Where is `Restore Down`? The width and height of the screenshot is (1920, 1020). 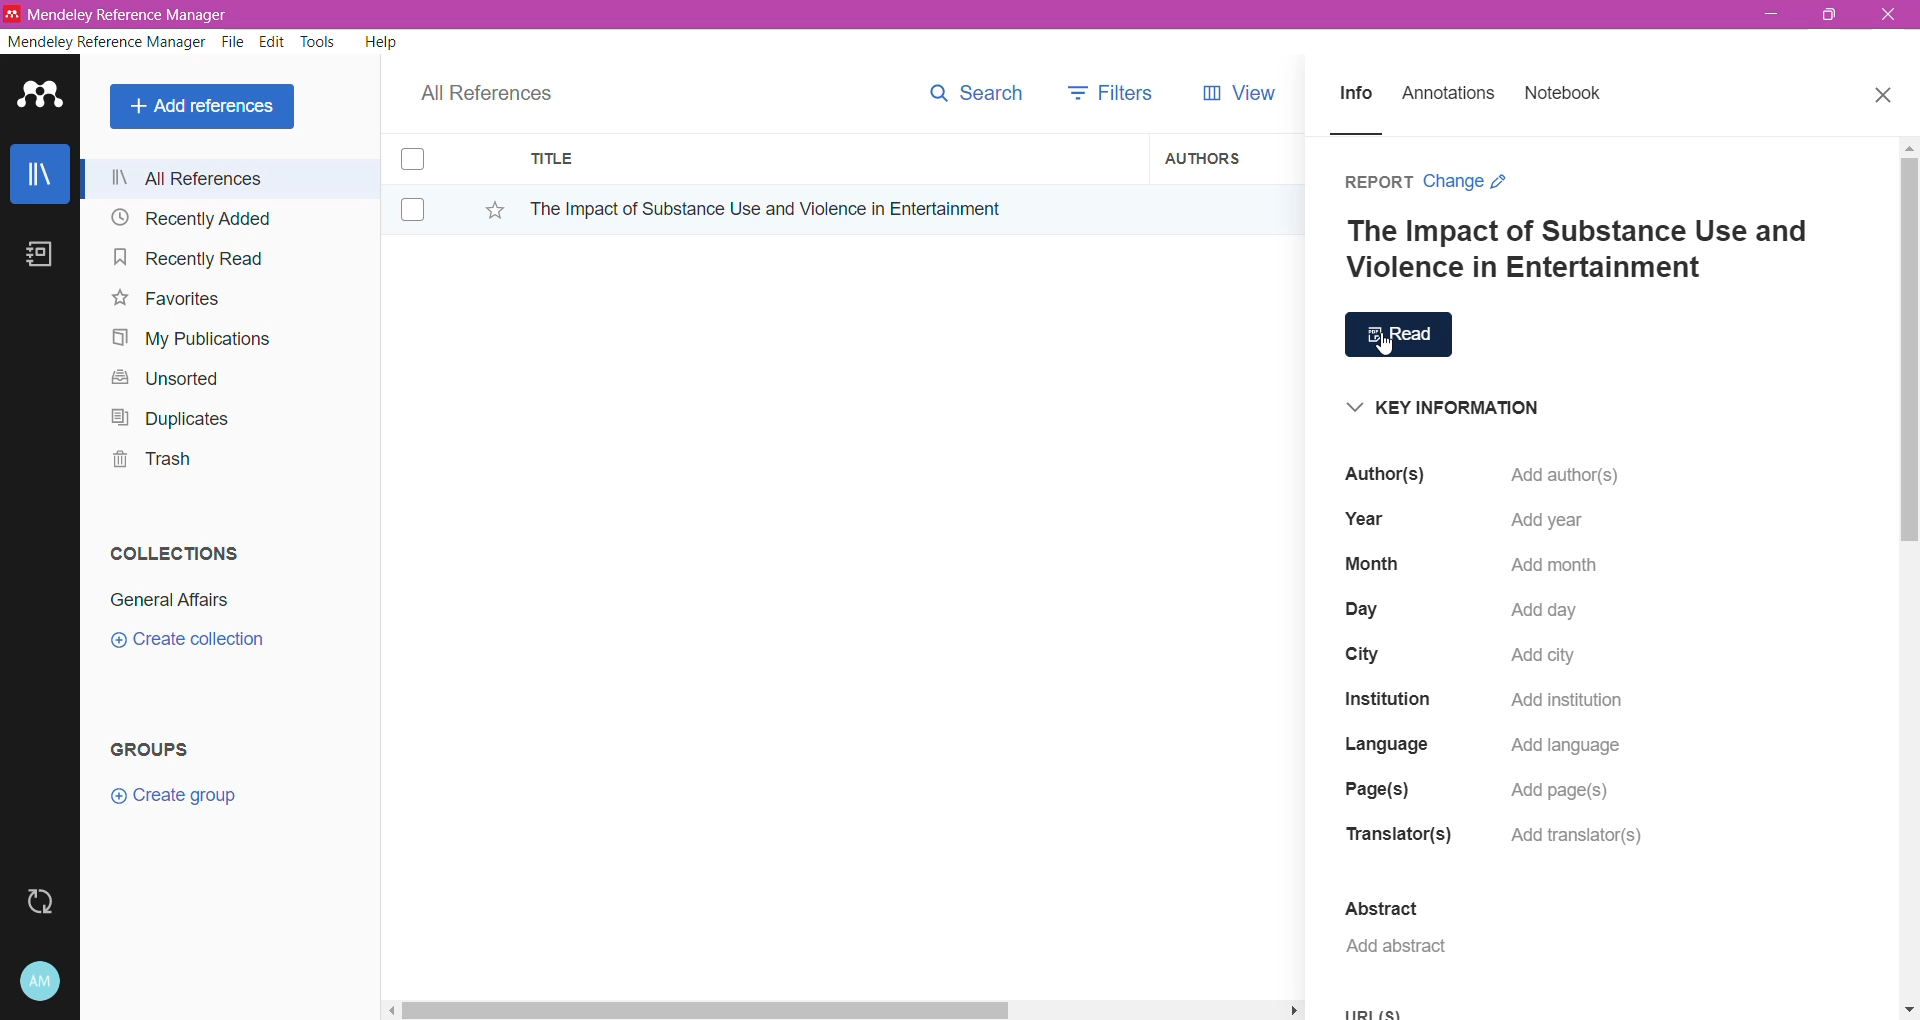
Restore Down is located at coordinates (1830, 14).